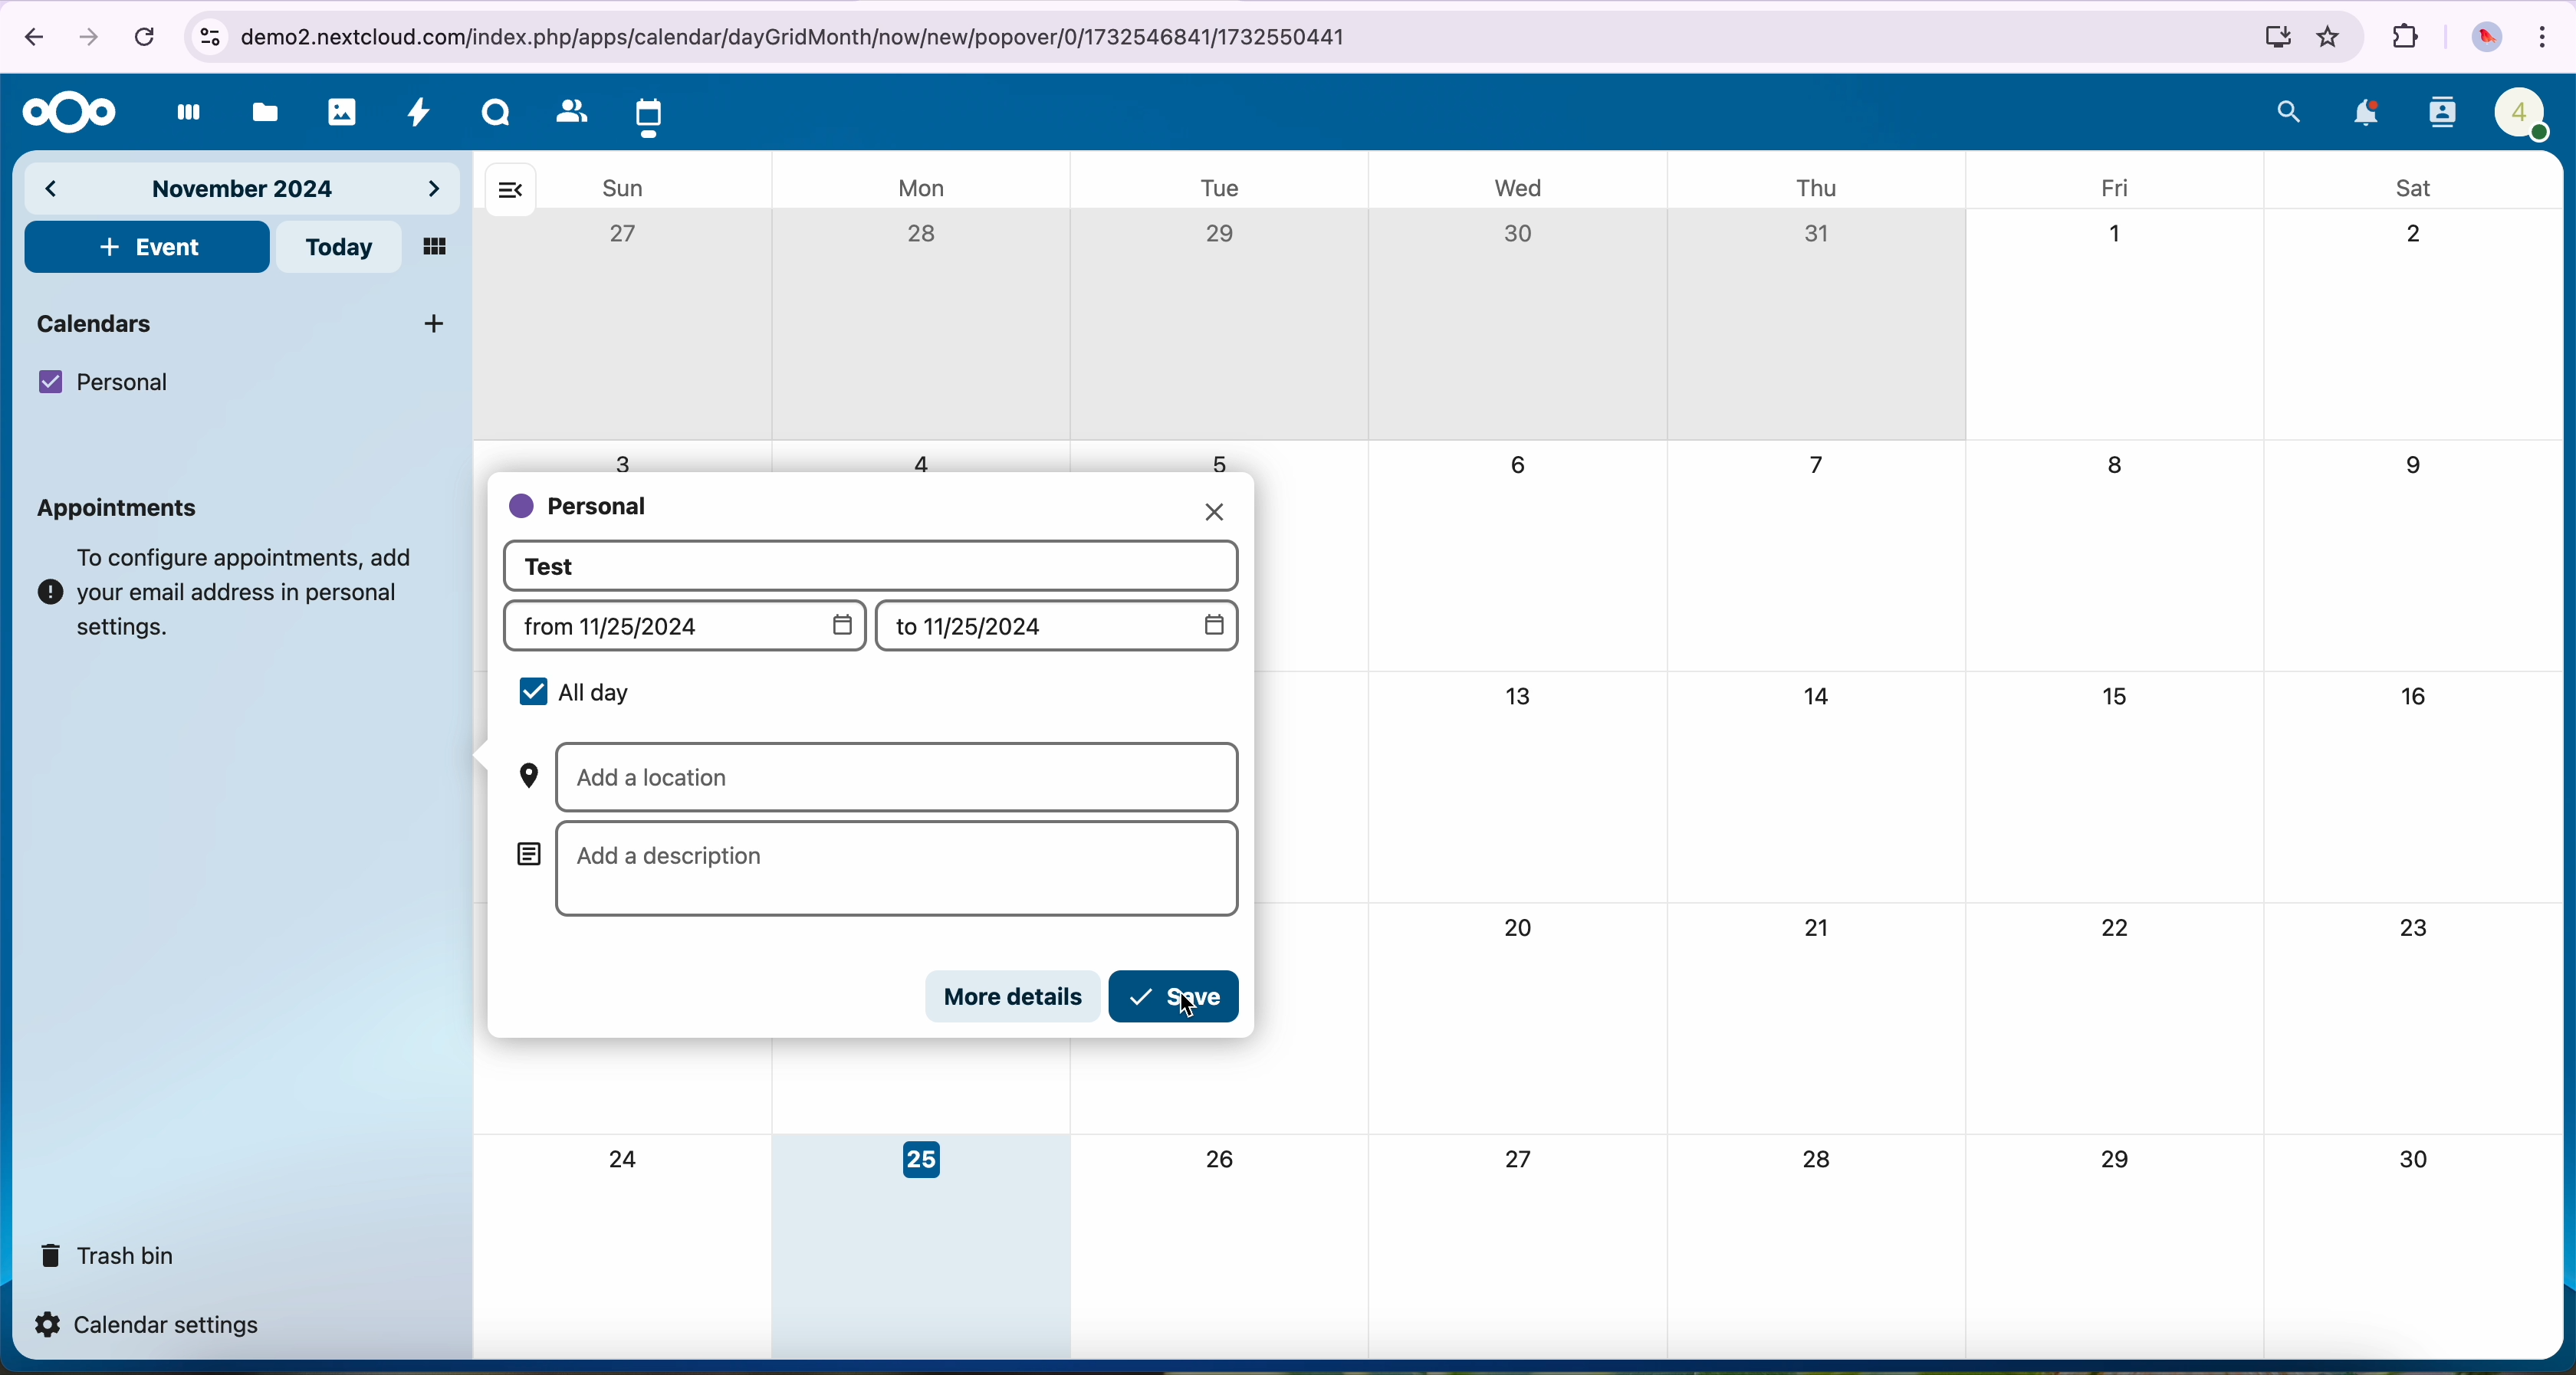 Image resolution: width=2576 pixels, height=1375 pixels. What do you see at coordinates (1016, 997) in the screenshot?
I see `more details` at bounding box center [1016, 997].